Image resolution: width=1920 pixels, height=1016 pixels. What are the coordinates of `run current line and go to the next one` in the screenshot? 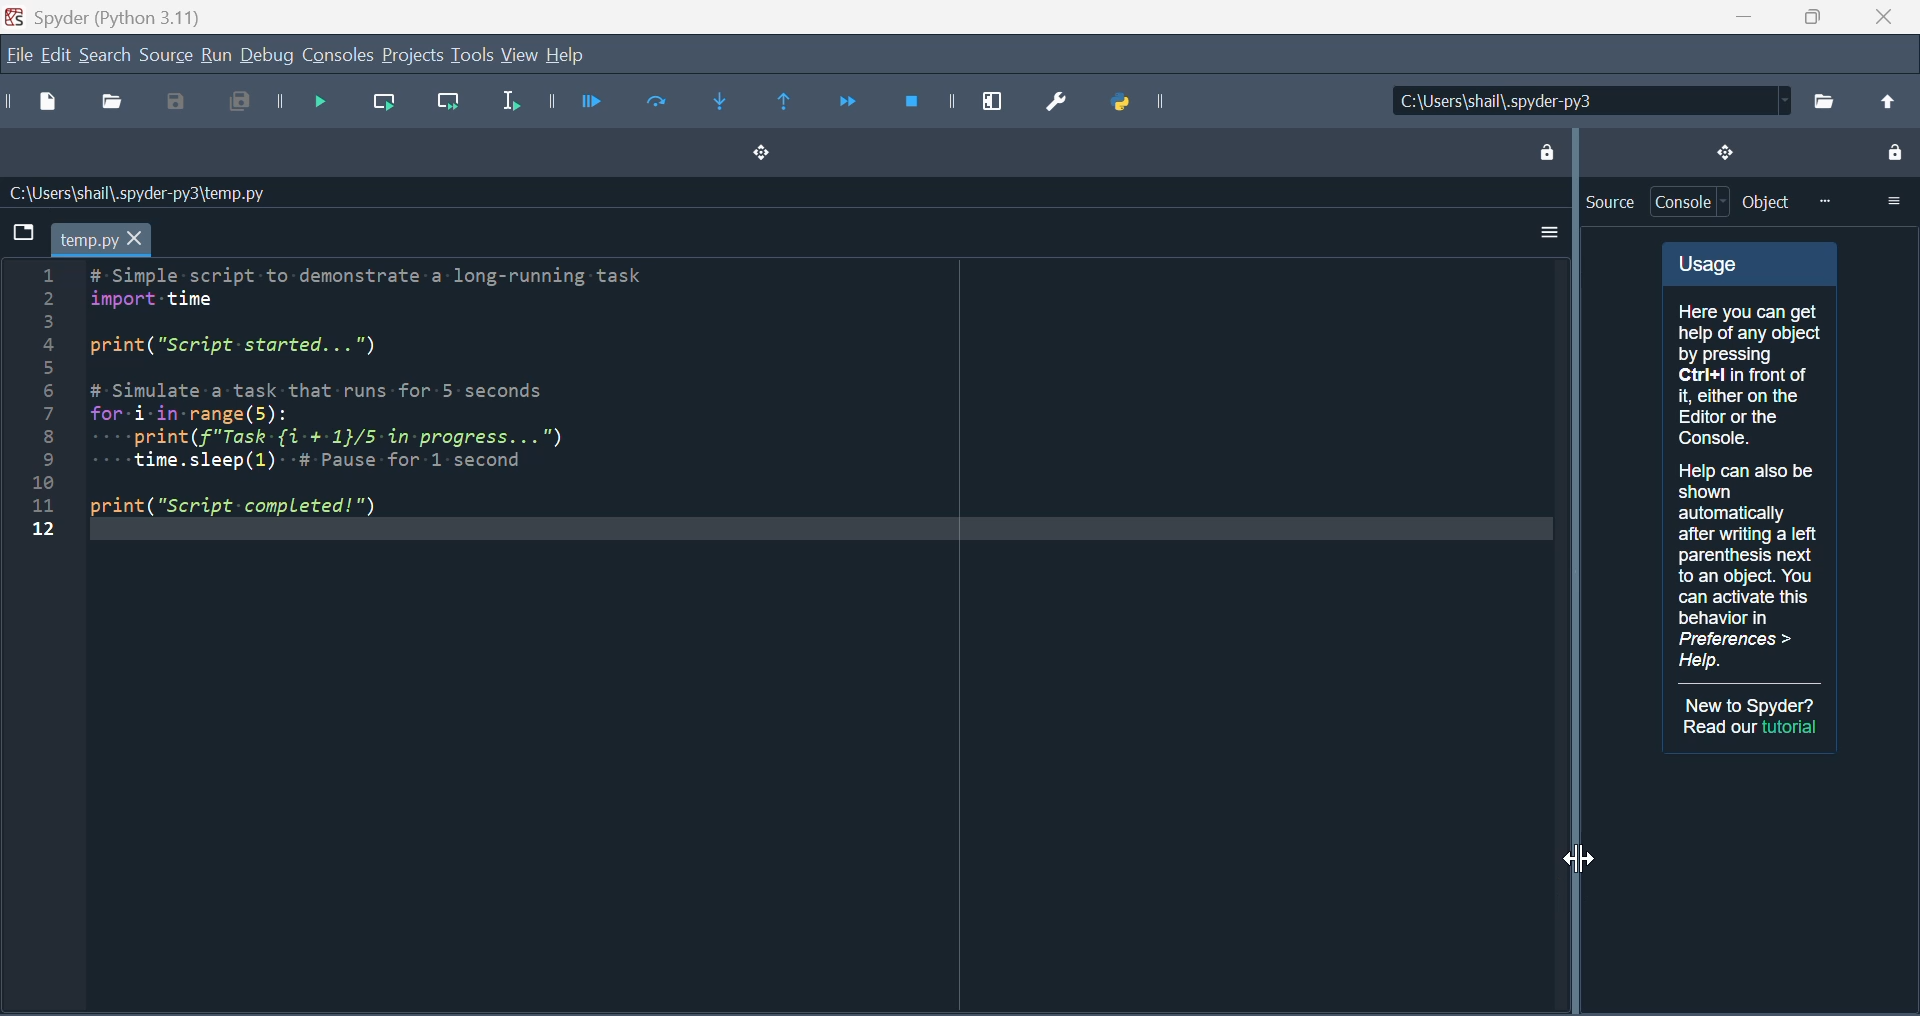 It's located at (452, 107).